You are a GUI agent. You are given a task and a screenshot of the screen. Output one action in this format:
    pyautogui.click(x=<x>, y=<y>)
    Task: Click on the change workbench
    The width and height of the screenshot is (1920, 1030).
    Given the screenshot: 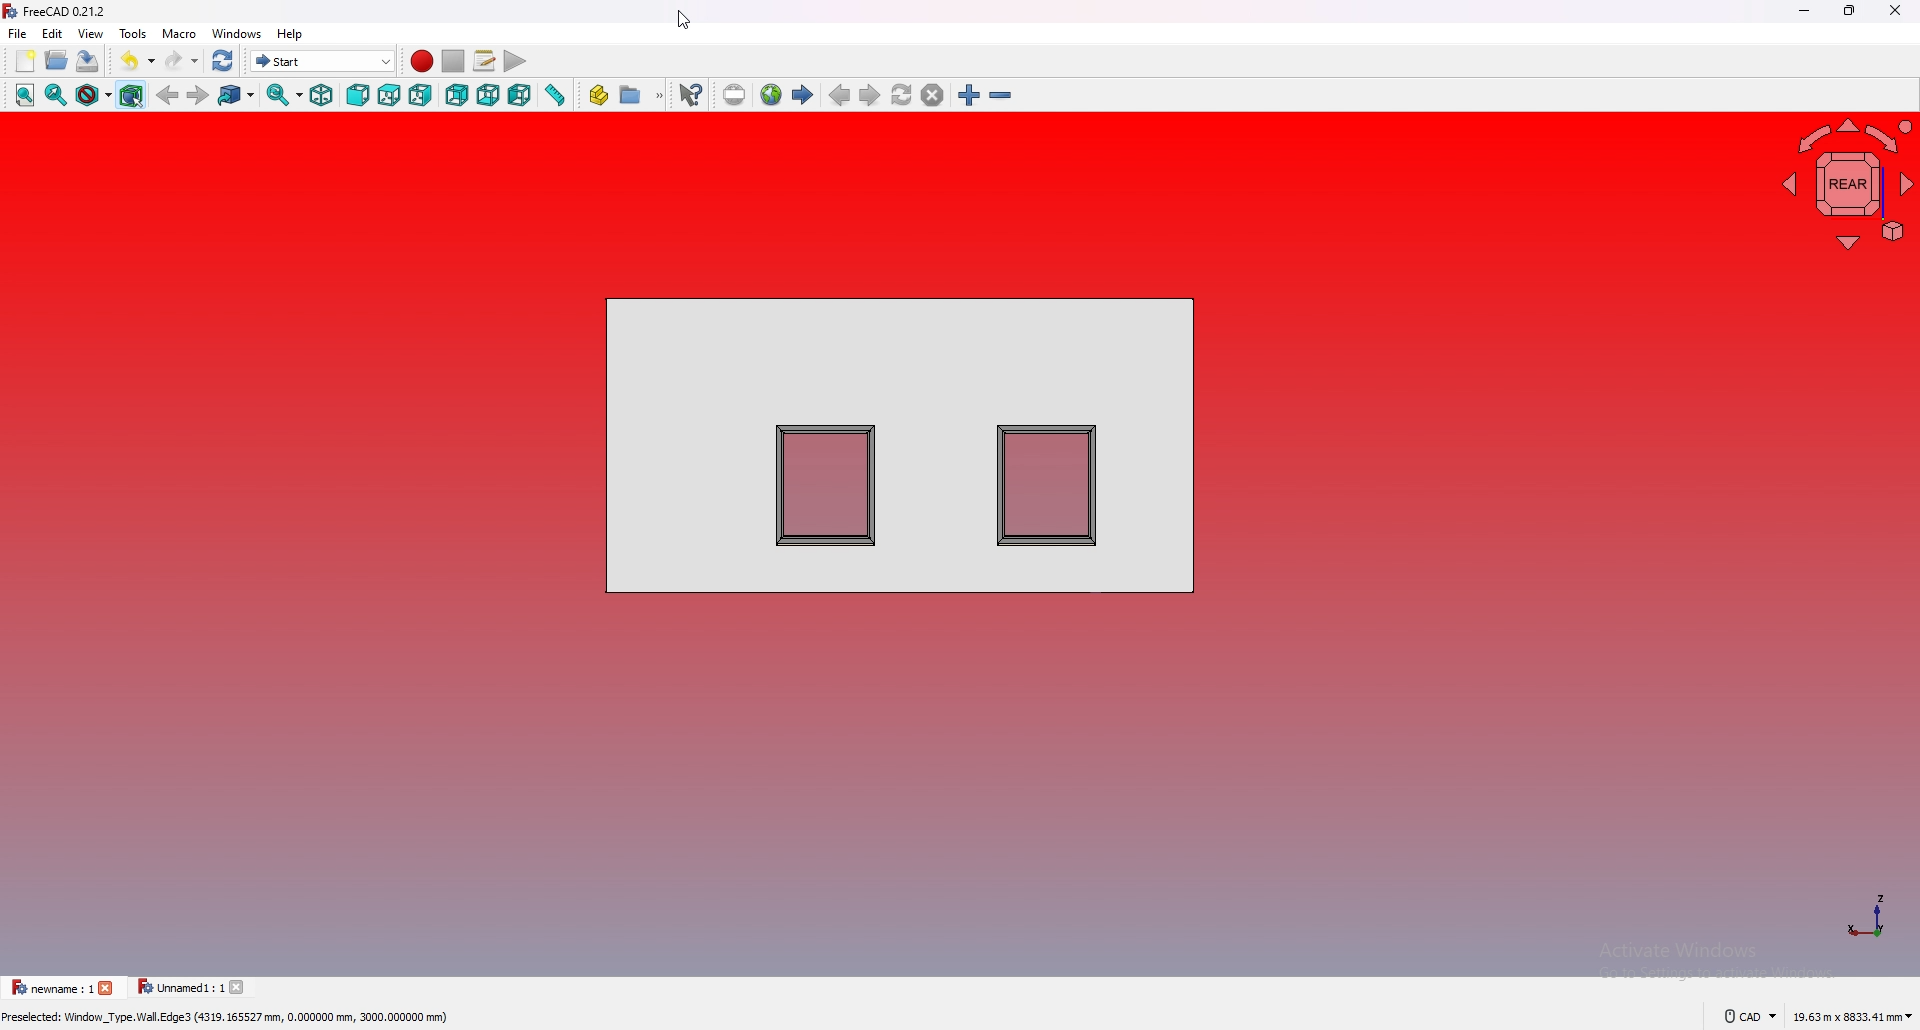 What is the action you would take?
    pyautogui.click(x=324, y=60)
    